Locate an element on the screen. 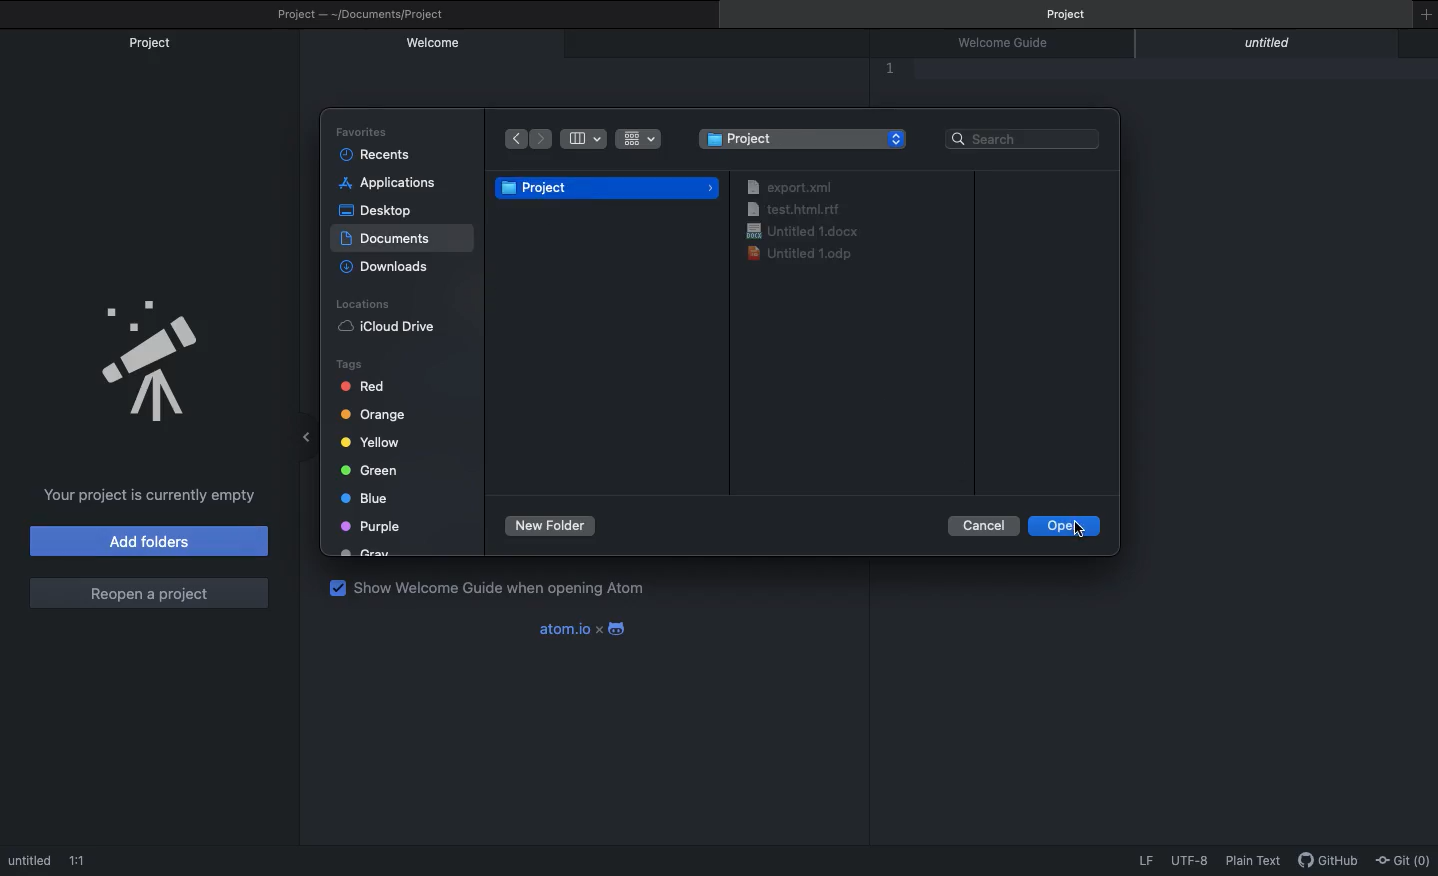 The image size is (1438, 876). Add folders is located at coordinates (149, 541).